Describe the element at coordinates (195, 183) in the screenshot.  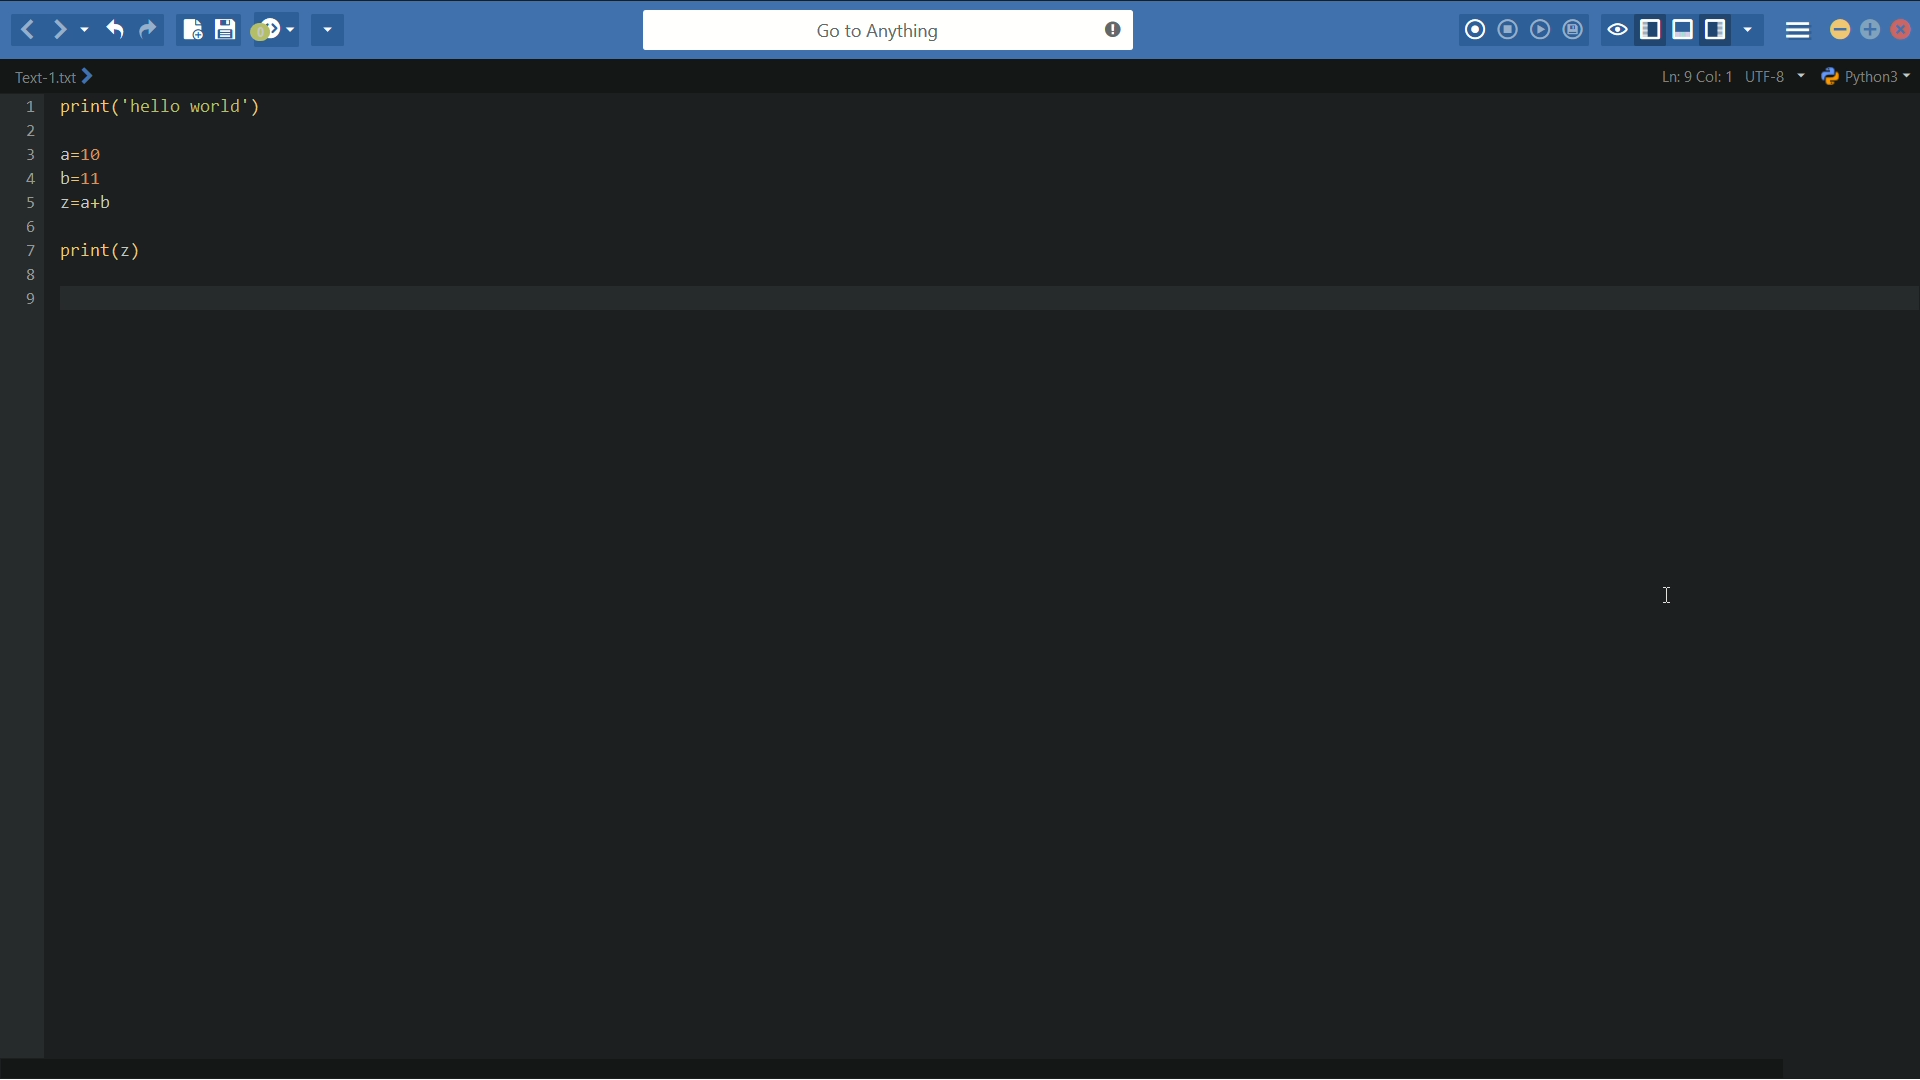
I see `print( ‘hello world")
a=10

b=11

z=a+b

print(z)` at that location.